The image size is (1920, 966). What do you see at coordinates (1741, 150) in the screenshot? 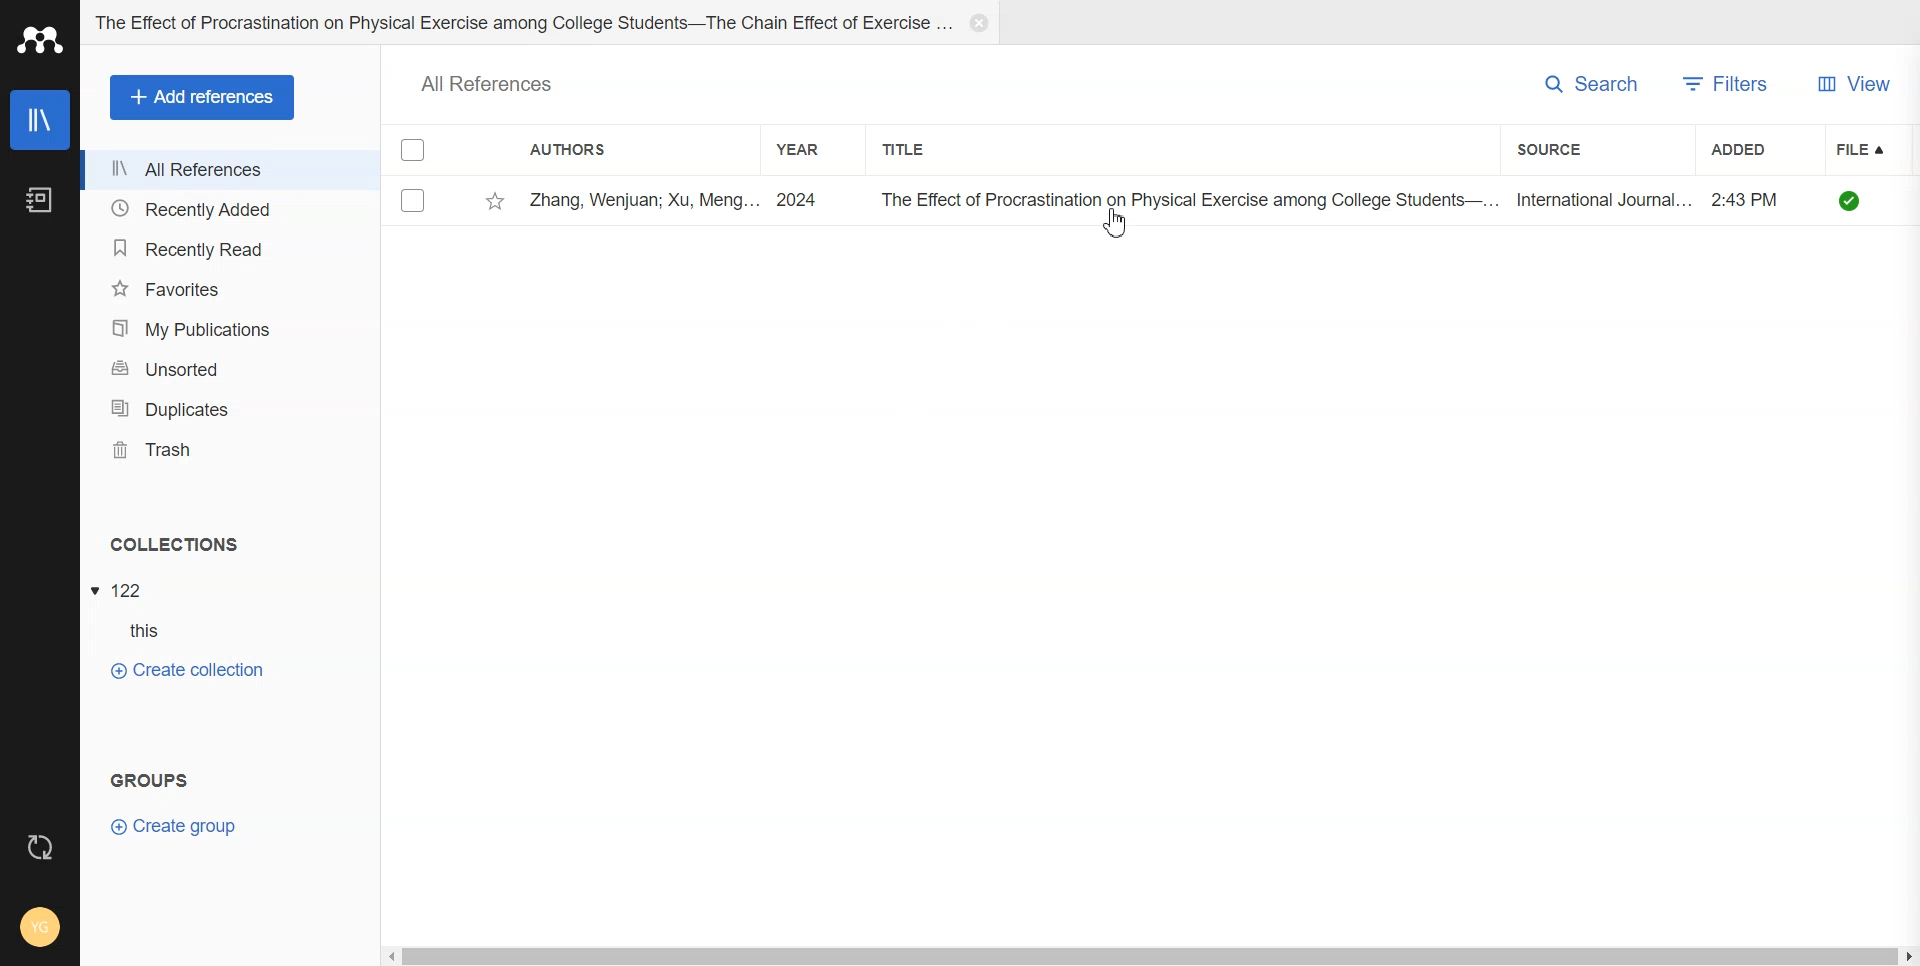
I see `Added` at bounding box center [1741, 150].